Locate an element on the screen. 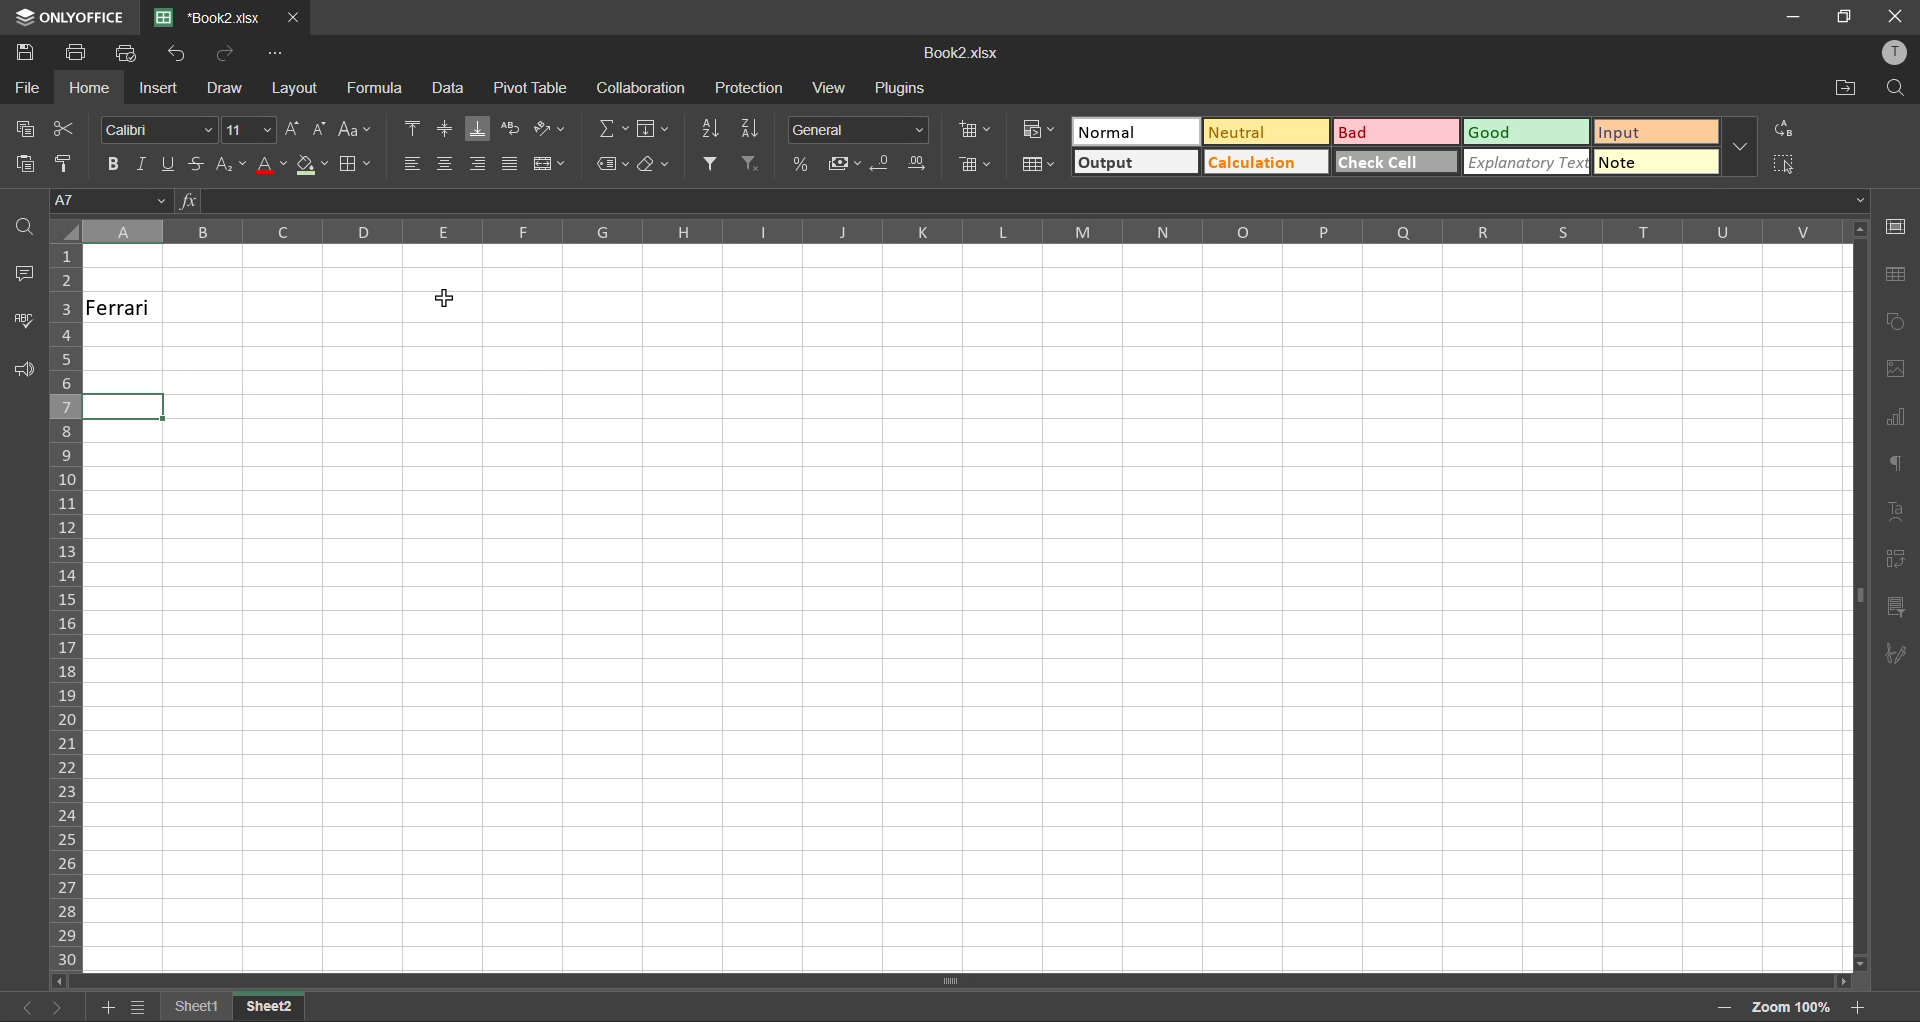 This screenshot has width=1920, height=1022. bad is located at coordinates (1397, 133).